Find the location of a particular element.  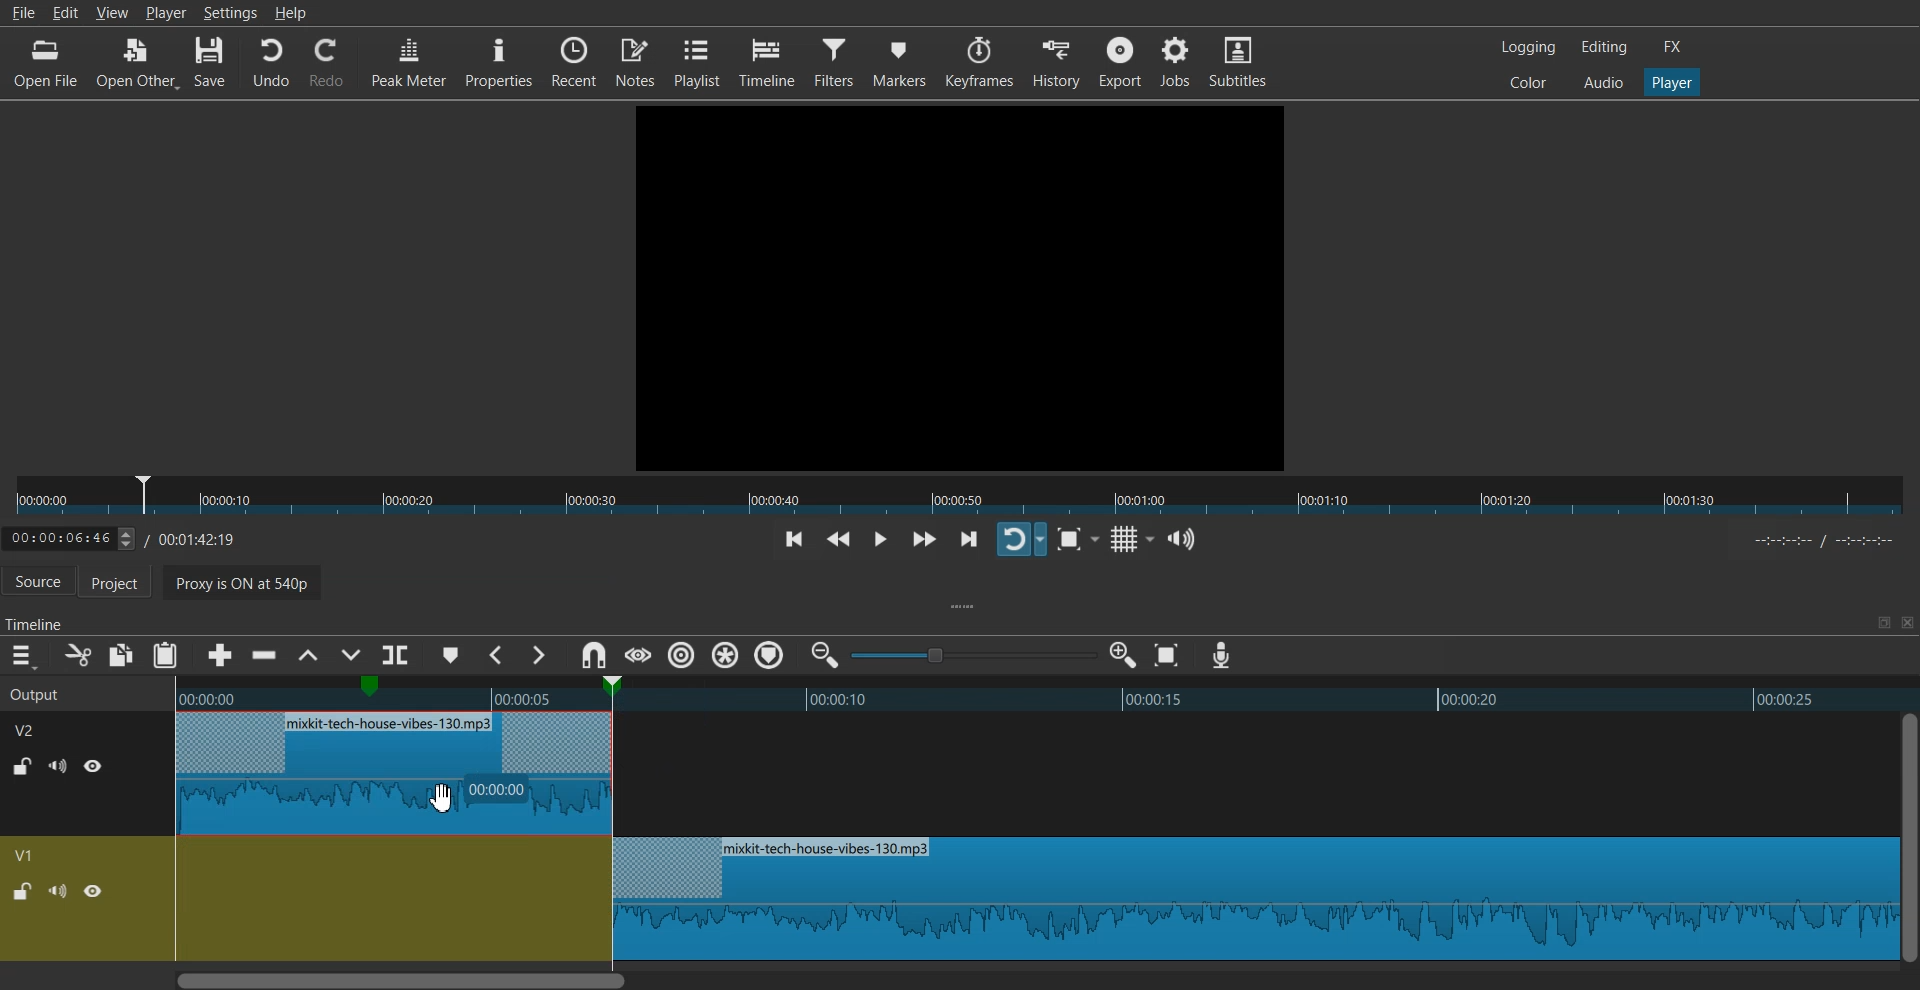

Vertical Scroll bar is located at coordinates (1908, 837).